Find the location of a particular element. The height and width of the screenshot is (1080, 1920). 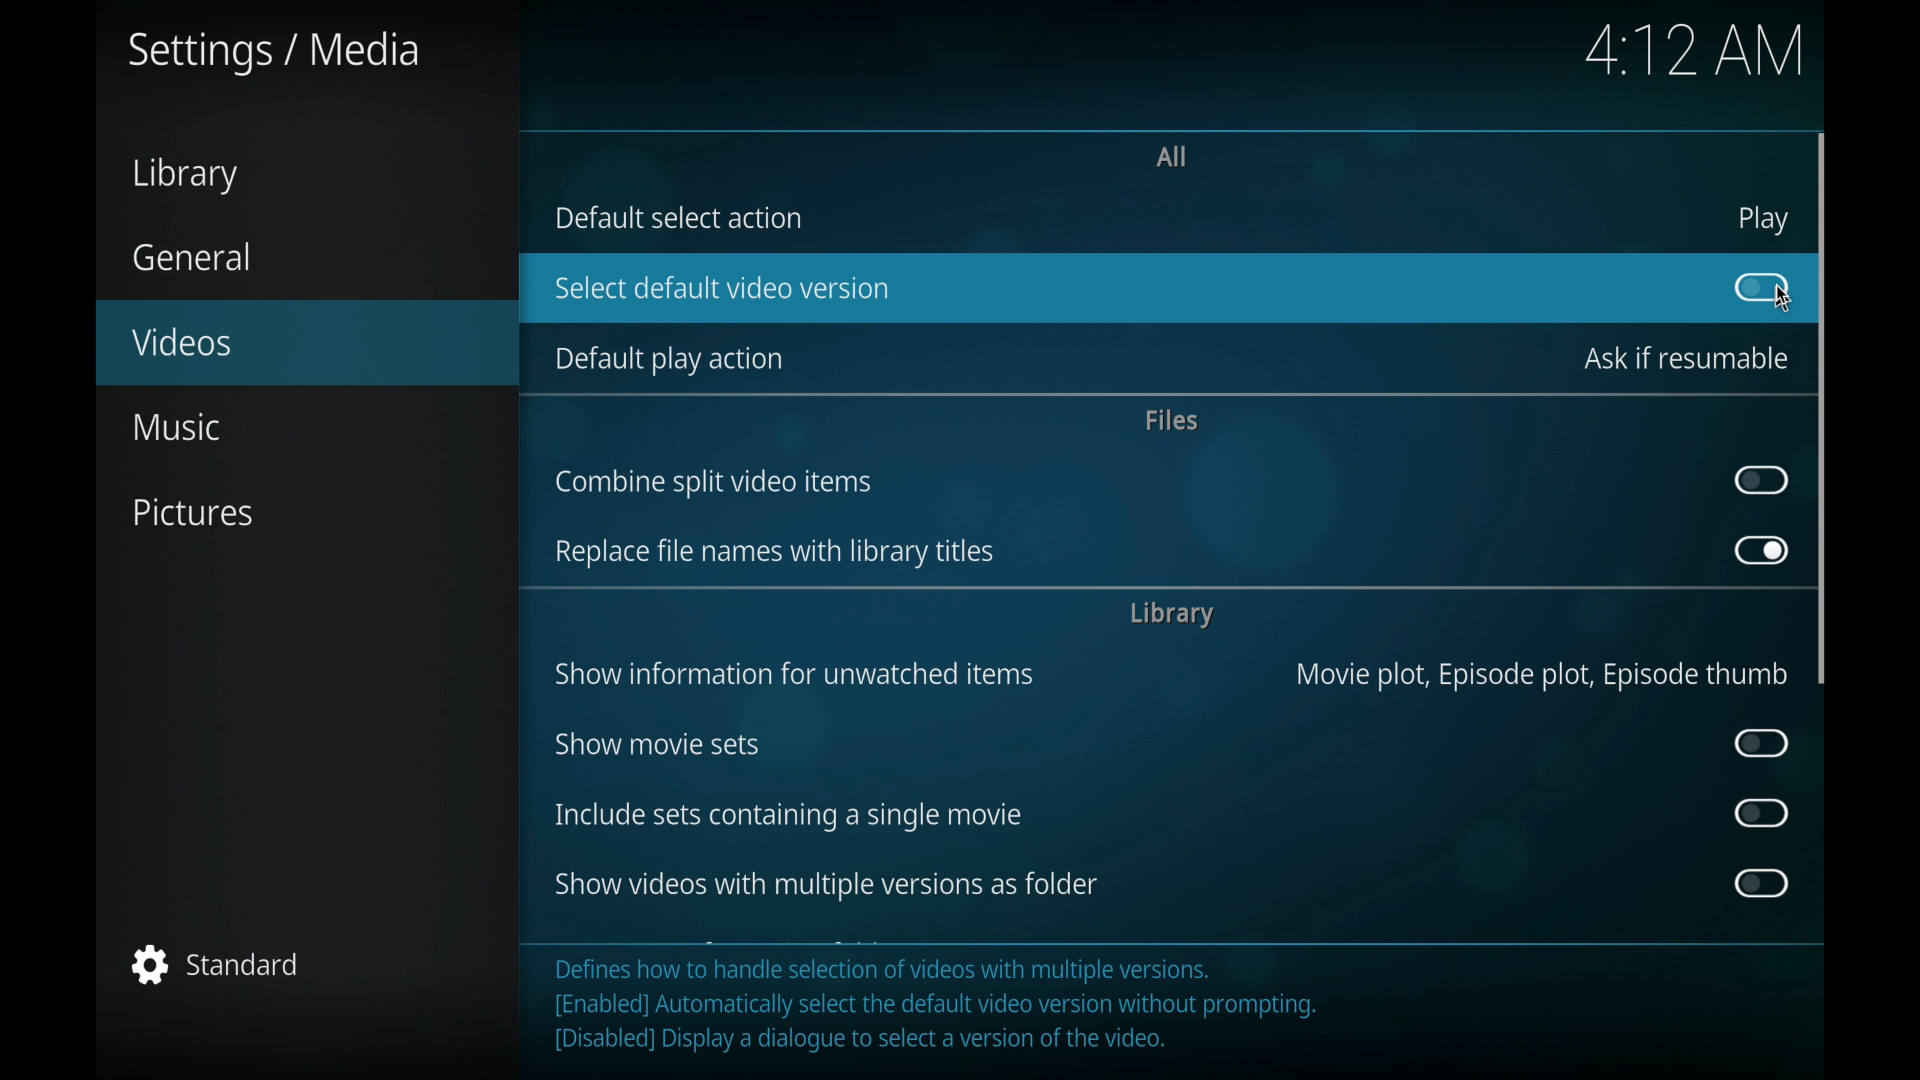

default select action is located at coordinates (680, 218).